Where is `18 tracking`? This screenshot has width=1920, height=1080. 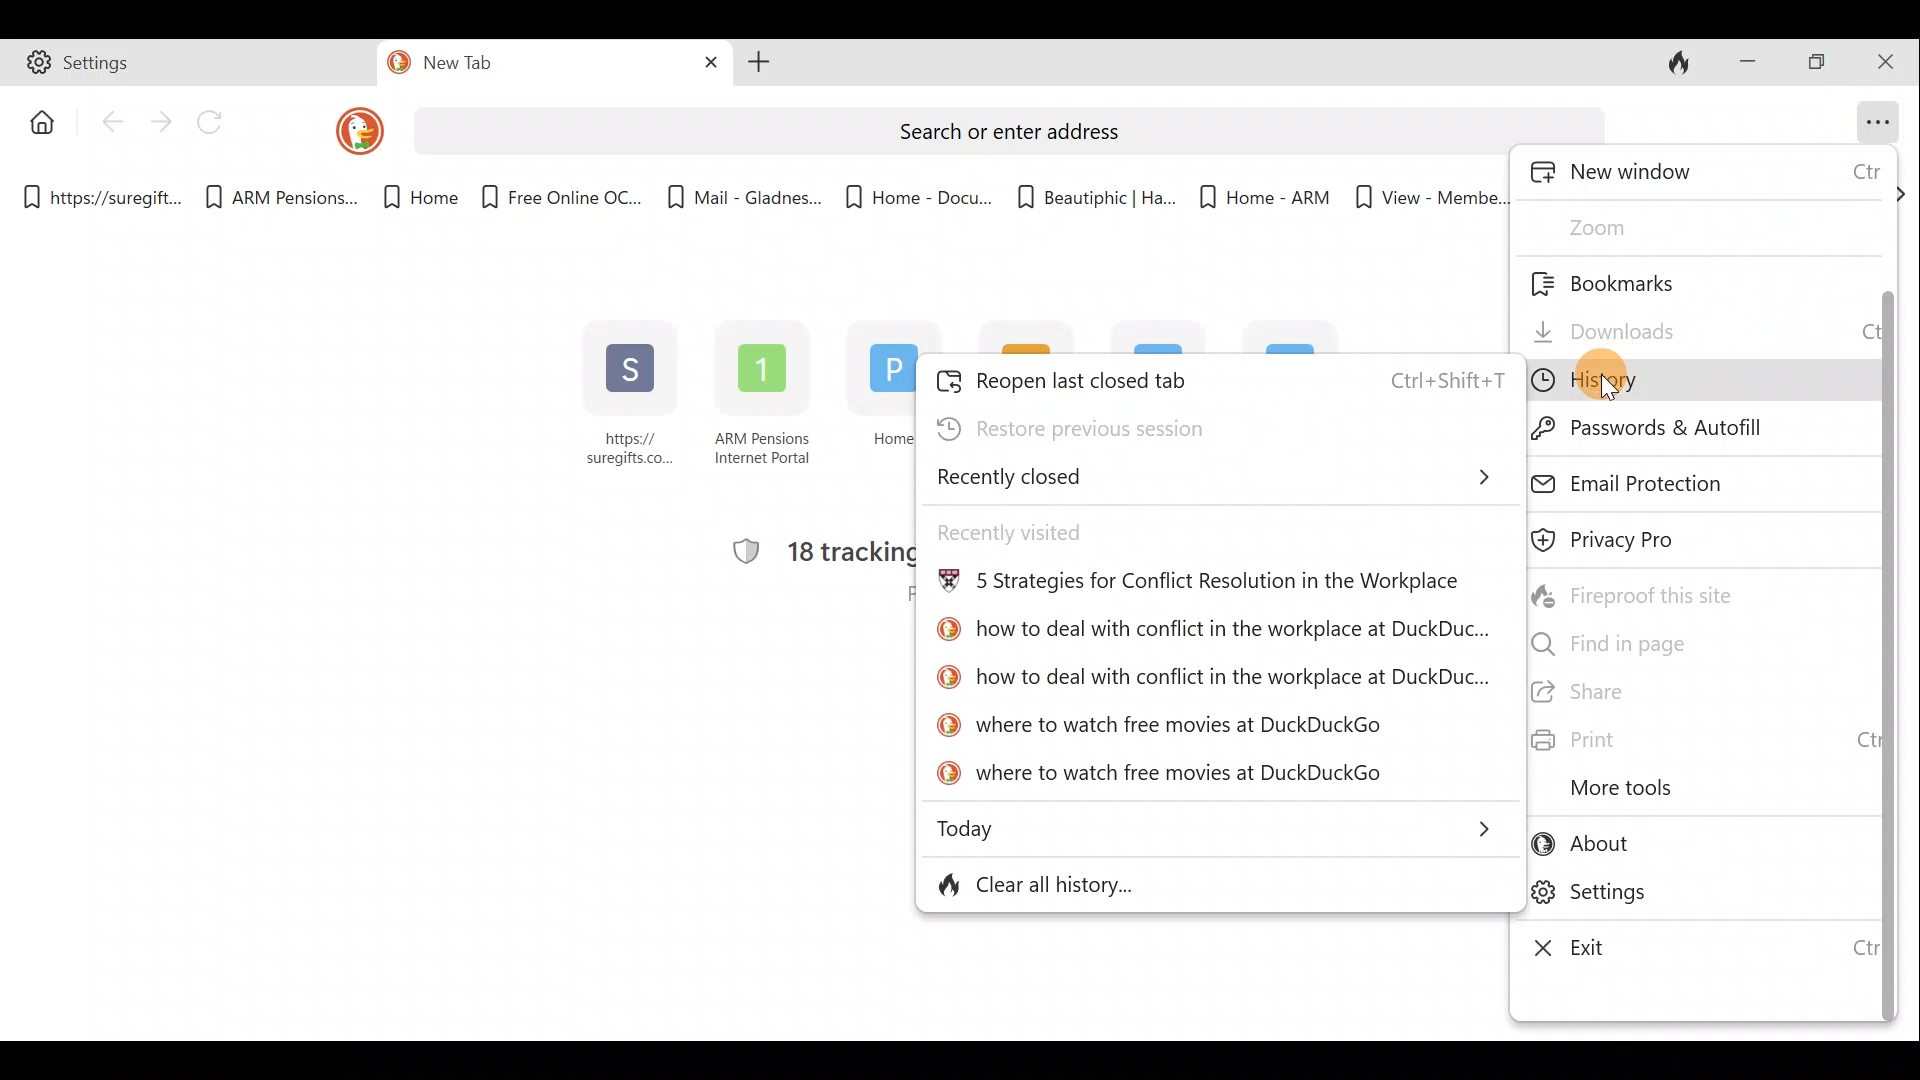 18 tracking is located at coordinates (851, 551).